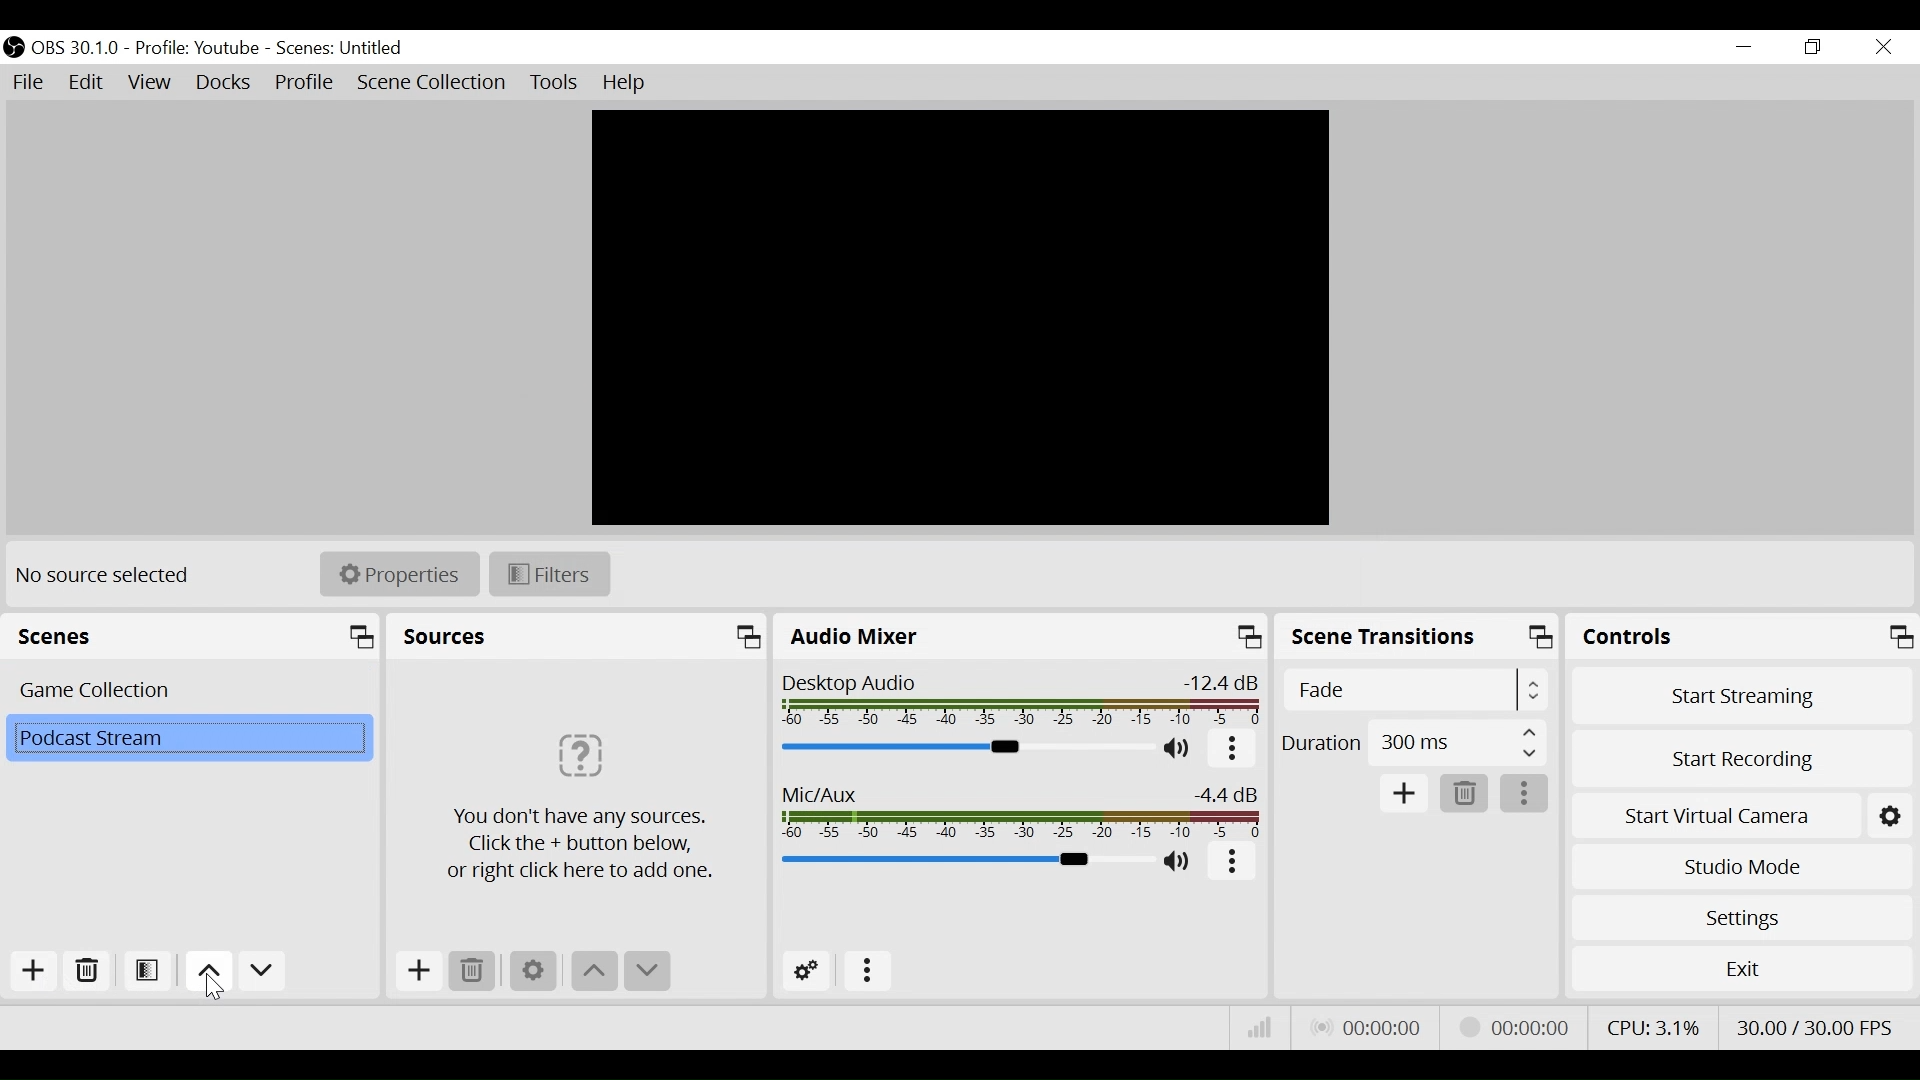 The height and width of the screenshot is (1080, 1920). What do you see at coordinates (1742, 866) in the screenshot?
I see `Studio Mode` at bounding box center [1742, 866].